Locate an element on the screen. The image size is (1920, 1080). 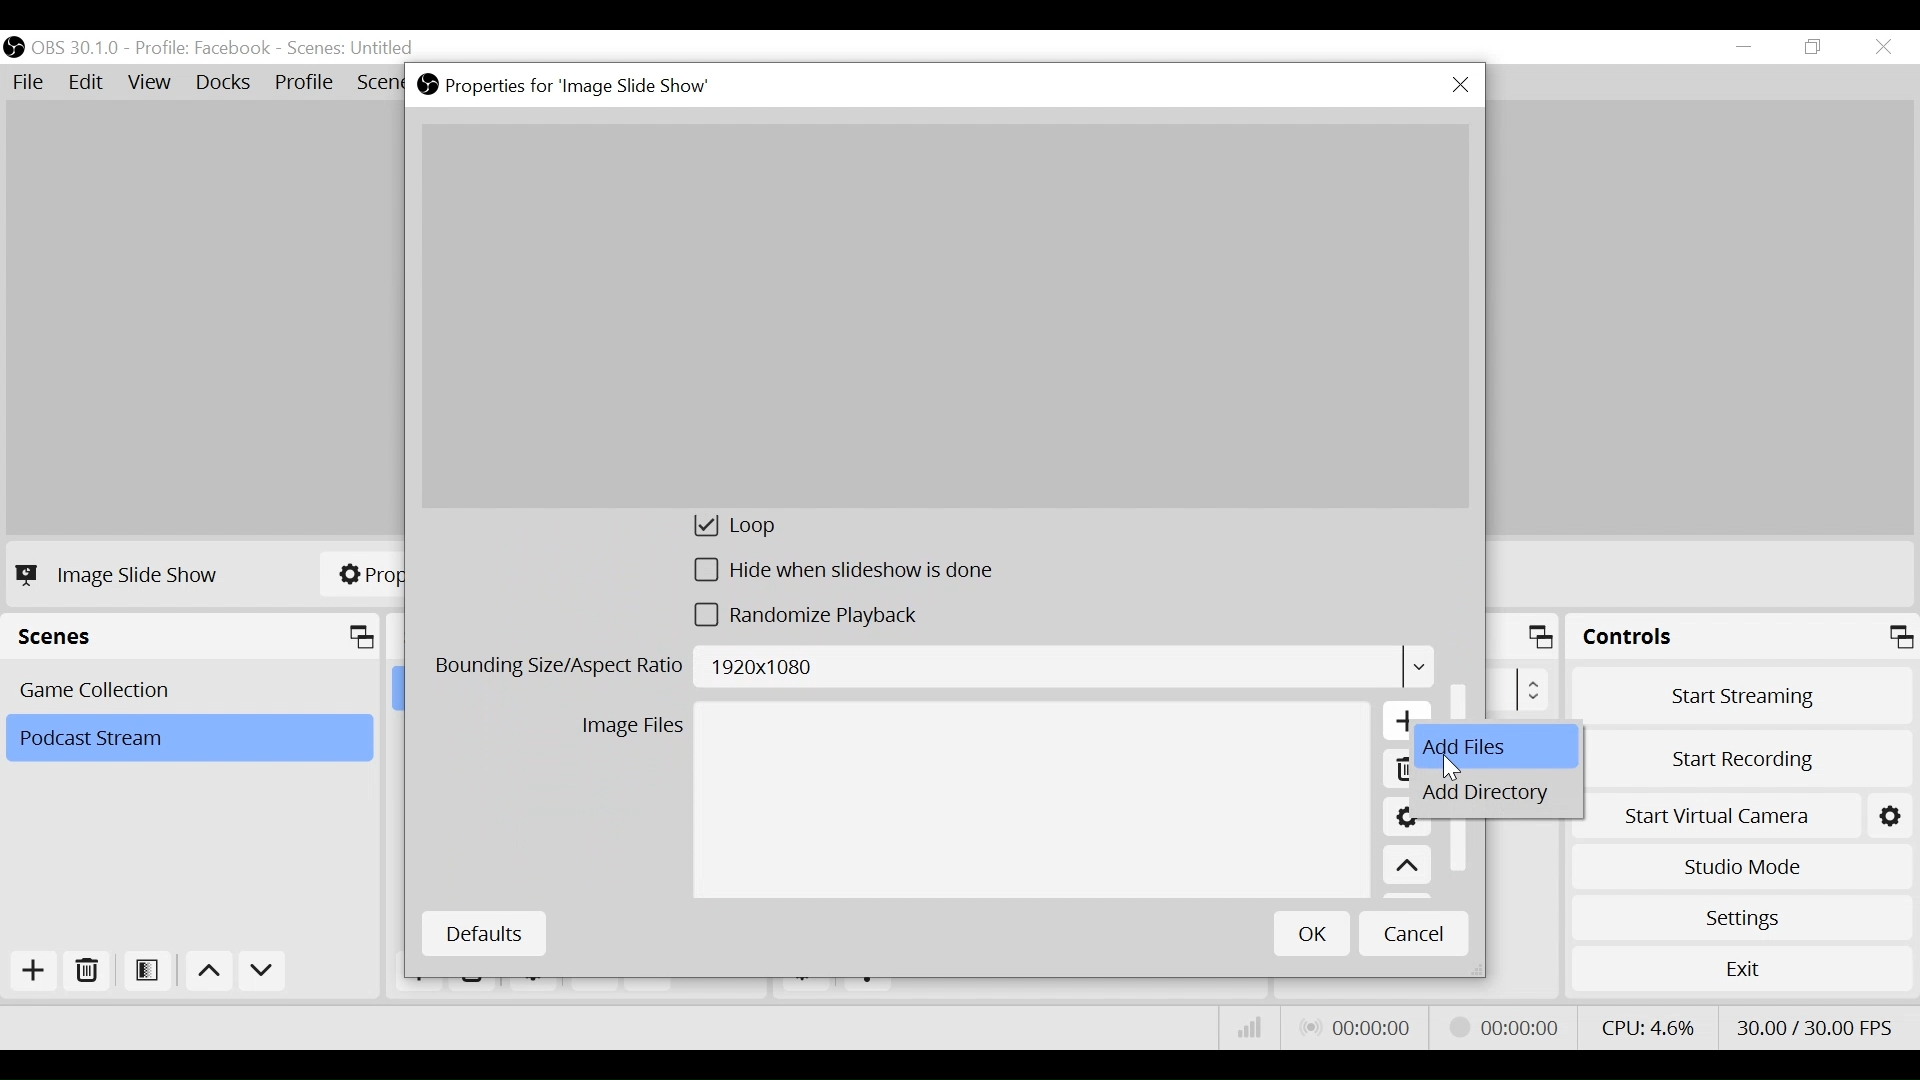
Preview Image Slide Show is located at coordinates (944, 316).